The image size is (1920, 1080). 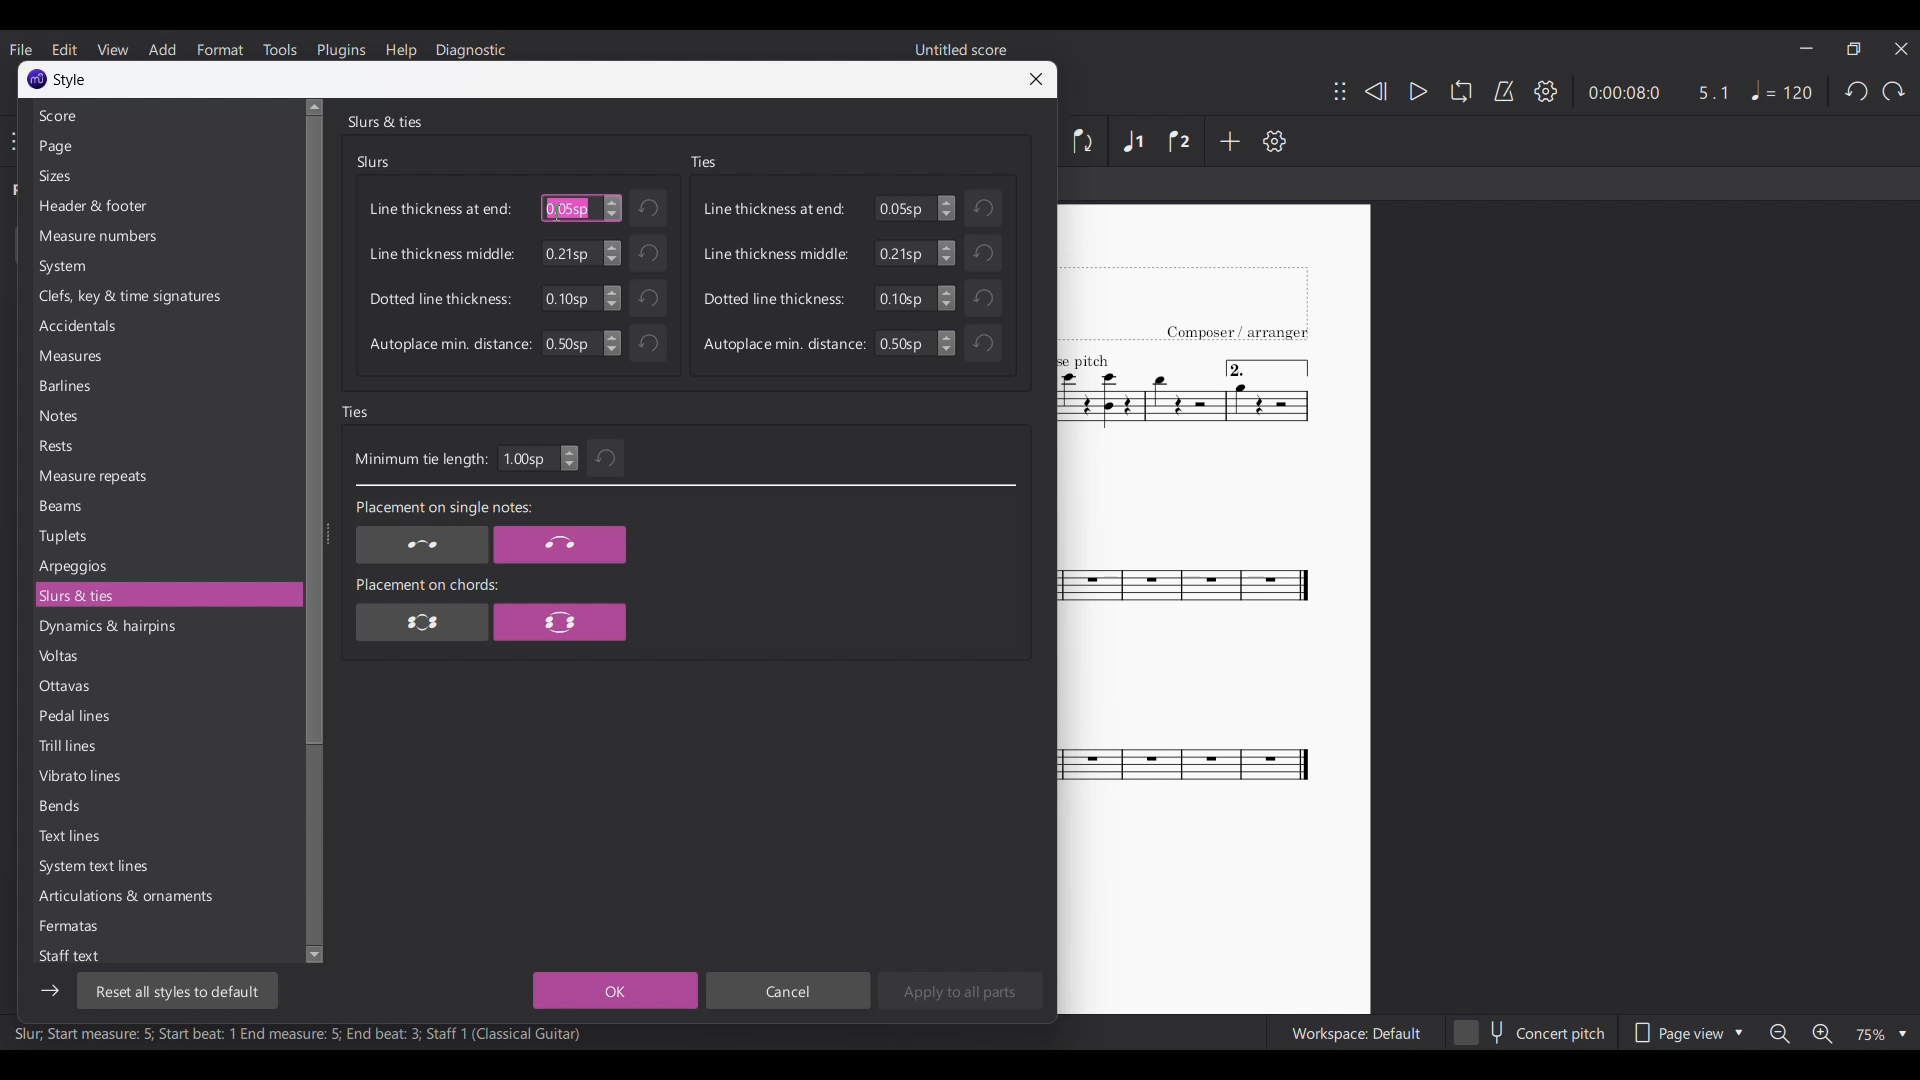 I want to click on Measure repeats, so click(x=165, y=476).